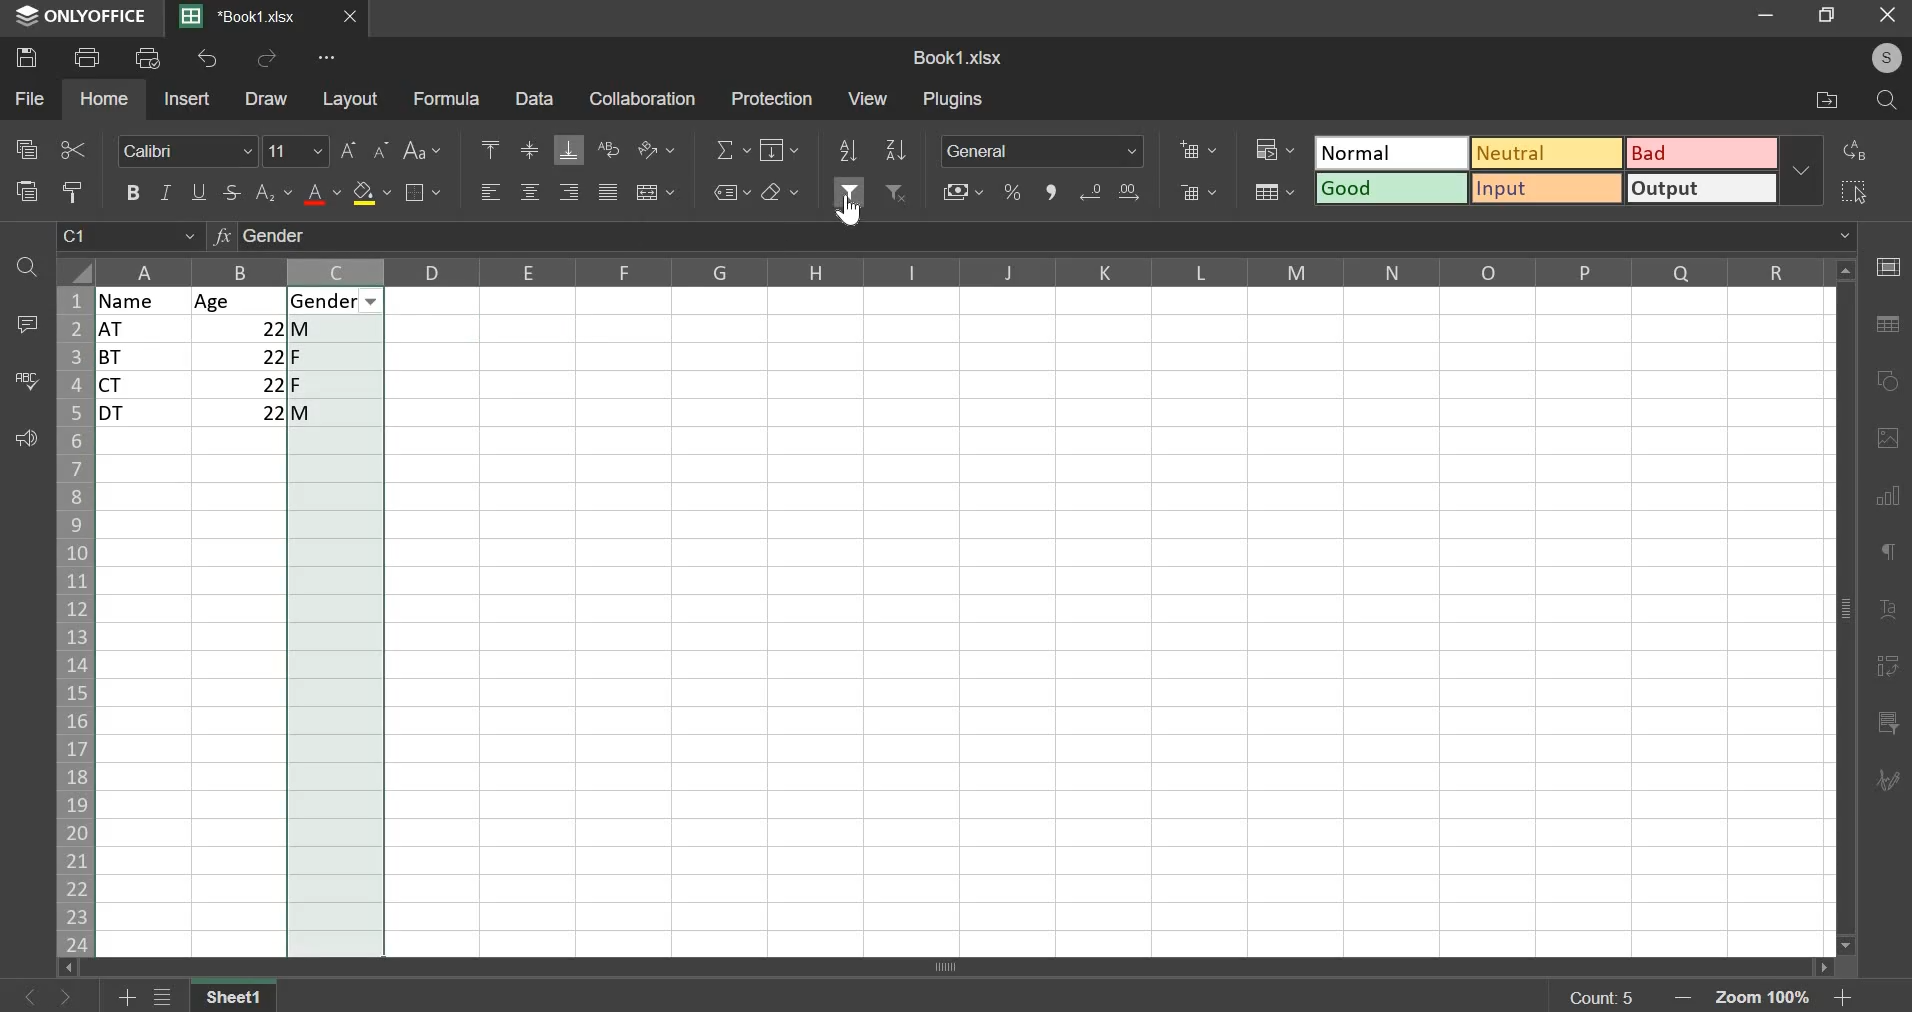 This screenshot has width=1912, height=1012. What do you see at coordinates (23, 323) in the screenshot?
I see `add comment` at bounding box center [23, 323].